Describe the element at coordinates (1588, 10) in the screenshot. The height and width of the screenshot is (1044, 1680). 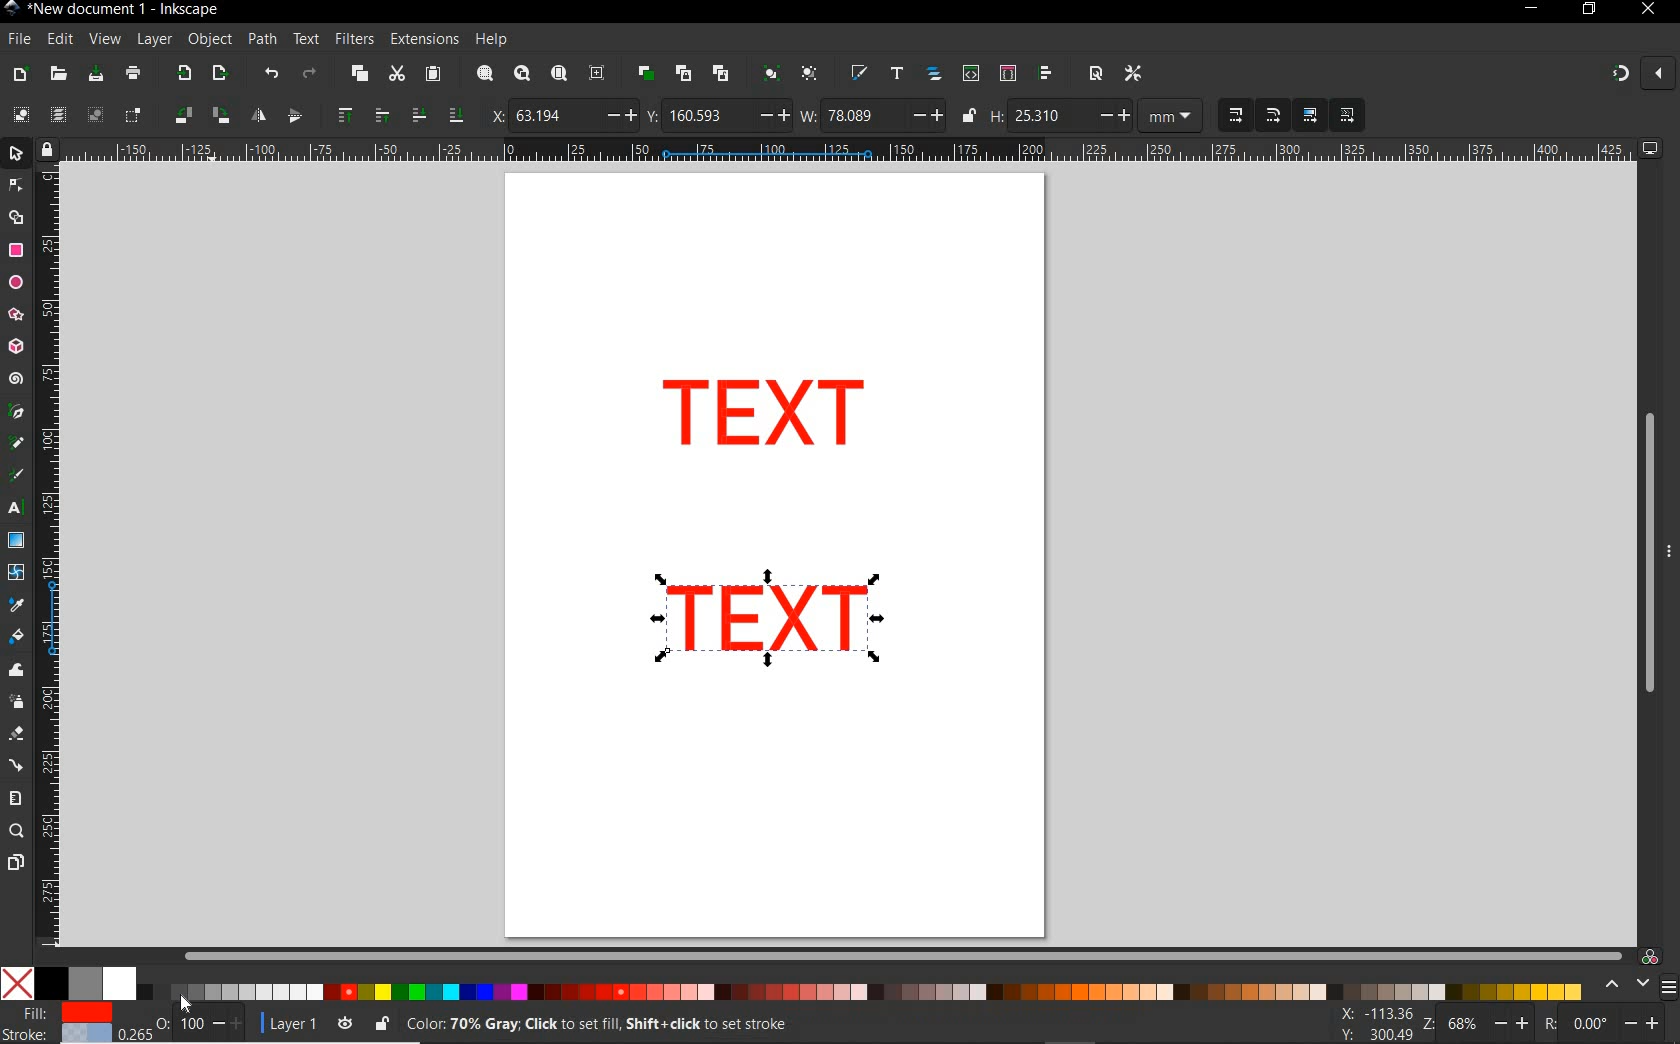
I see `RESTORE DOWN` at that location.